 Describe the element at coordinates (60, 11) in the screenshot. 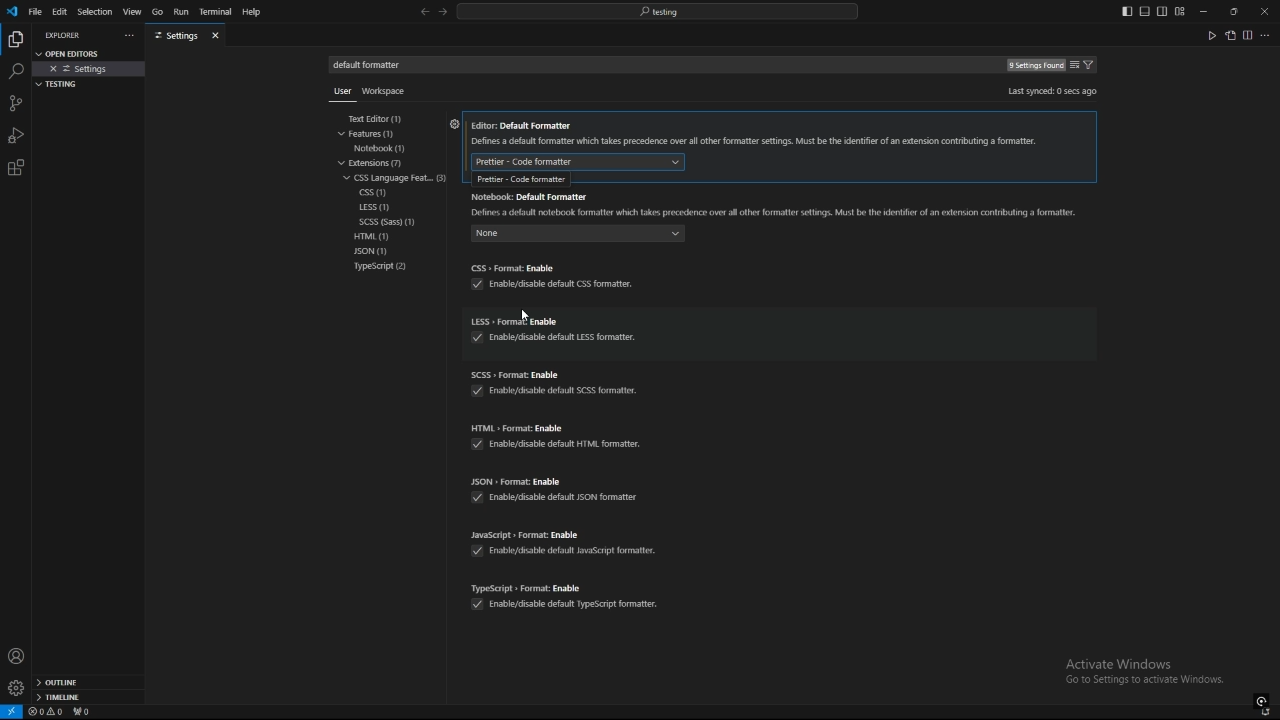

I see `edit` at that location.